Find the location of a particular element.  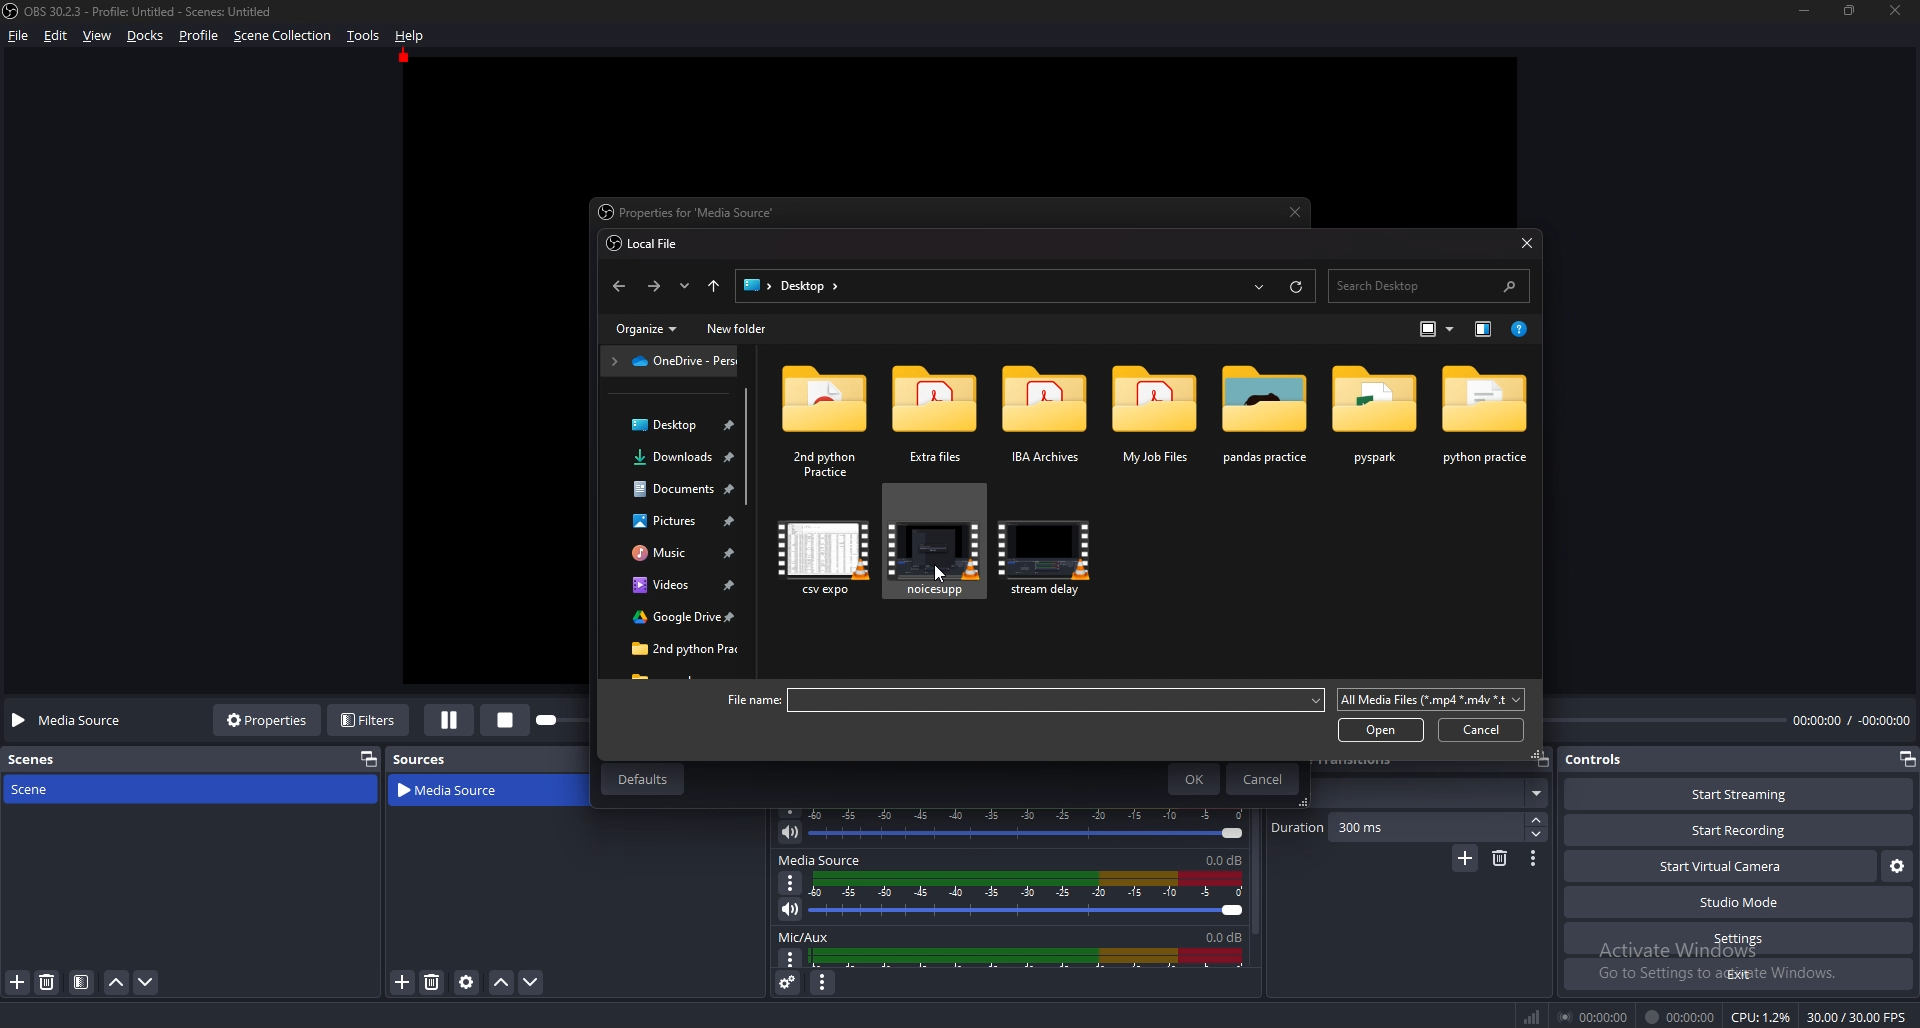

ok is located at coordinates (1197, 779).